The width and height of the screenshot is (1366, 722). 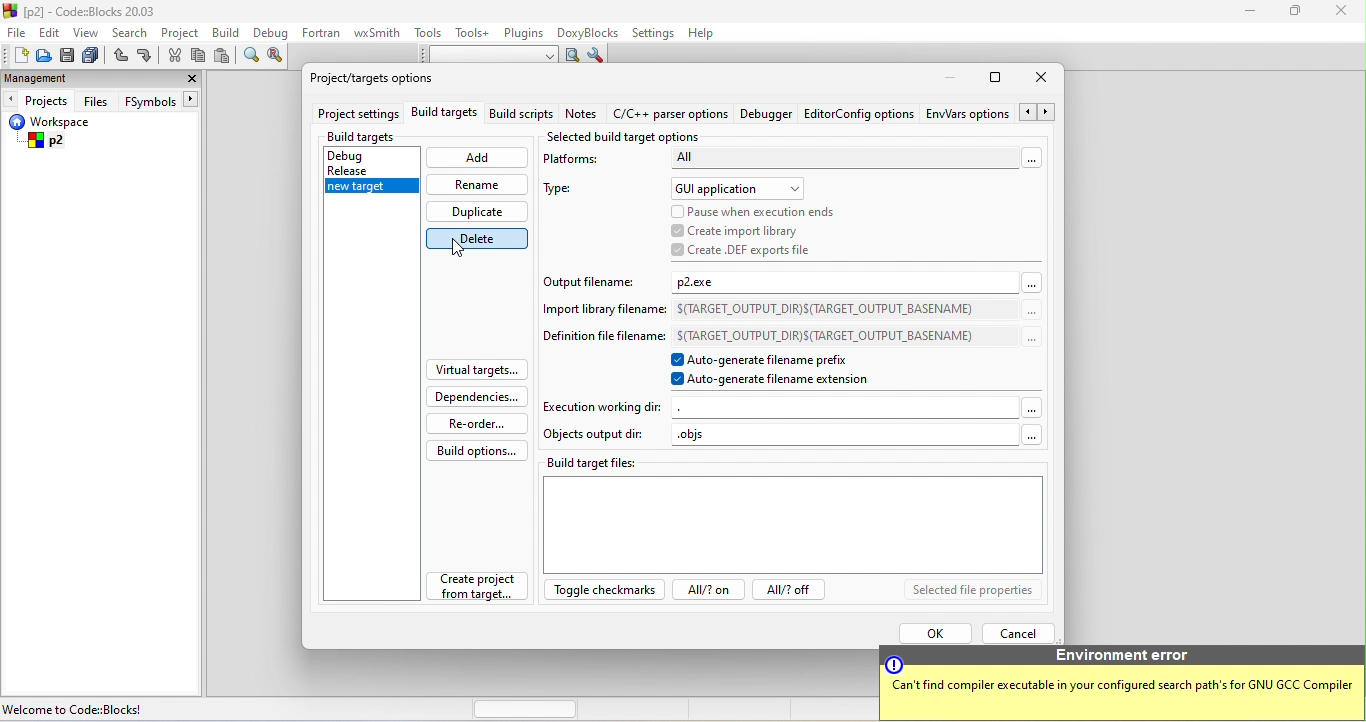 What do you see at coordinates (598, 55) in the screenshot?
I see `show option window` at bounding box center [598, 55].